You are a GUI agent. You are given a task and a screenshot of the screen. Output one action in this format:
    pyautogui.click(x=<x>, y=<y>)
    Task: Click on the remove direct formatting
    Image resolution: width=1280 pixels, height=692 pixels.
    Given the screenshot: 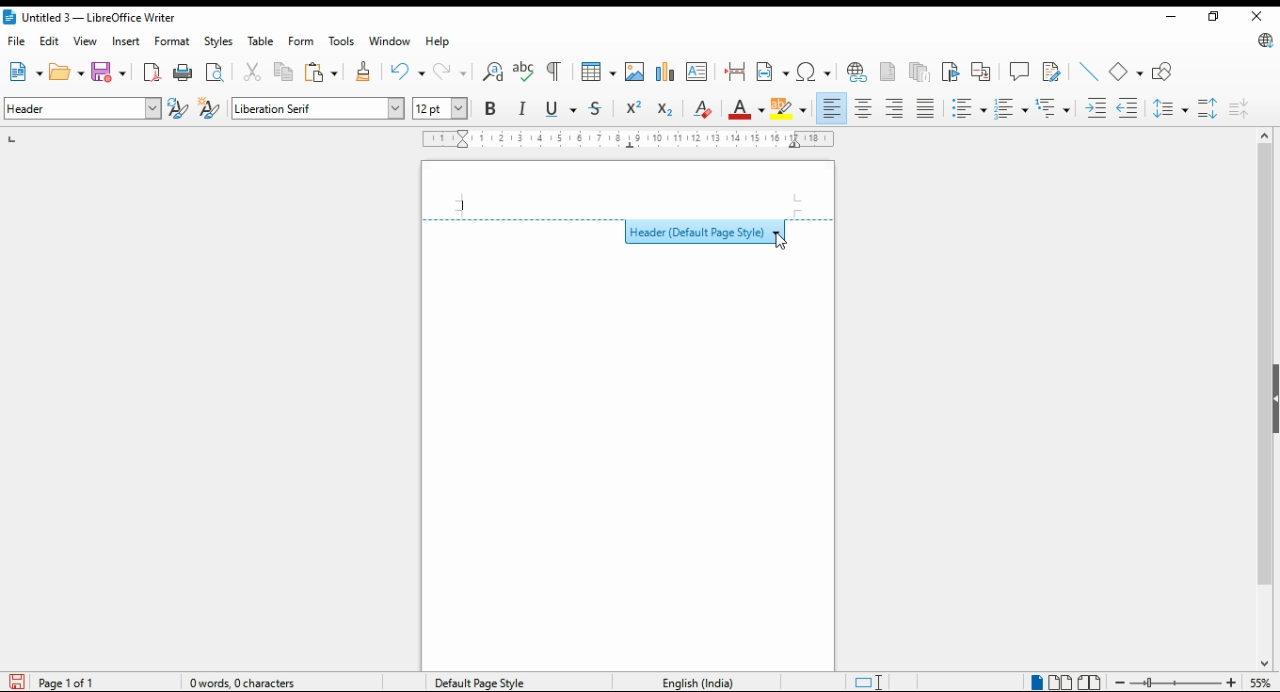 What is the action you would take?
    pyautogui.click(x=702, y=108)
    